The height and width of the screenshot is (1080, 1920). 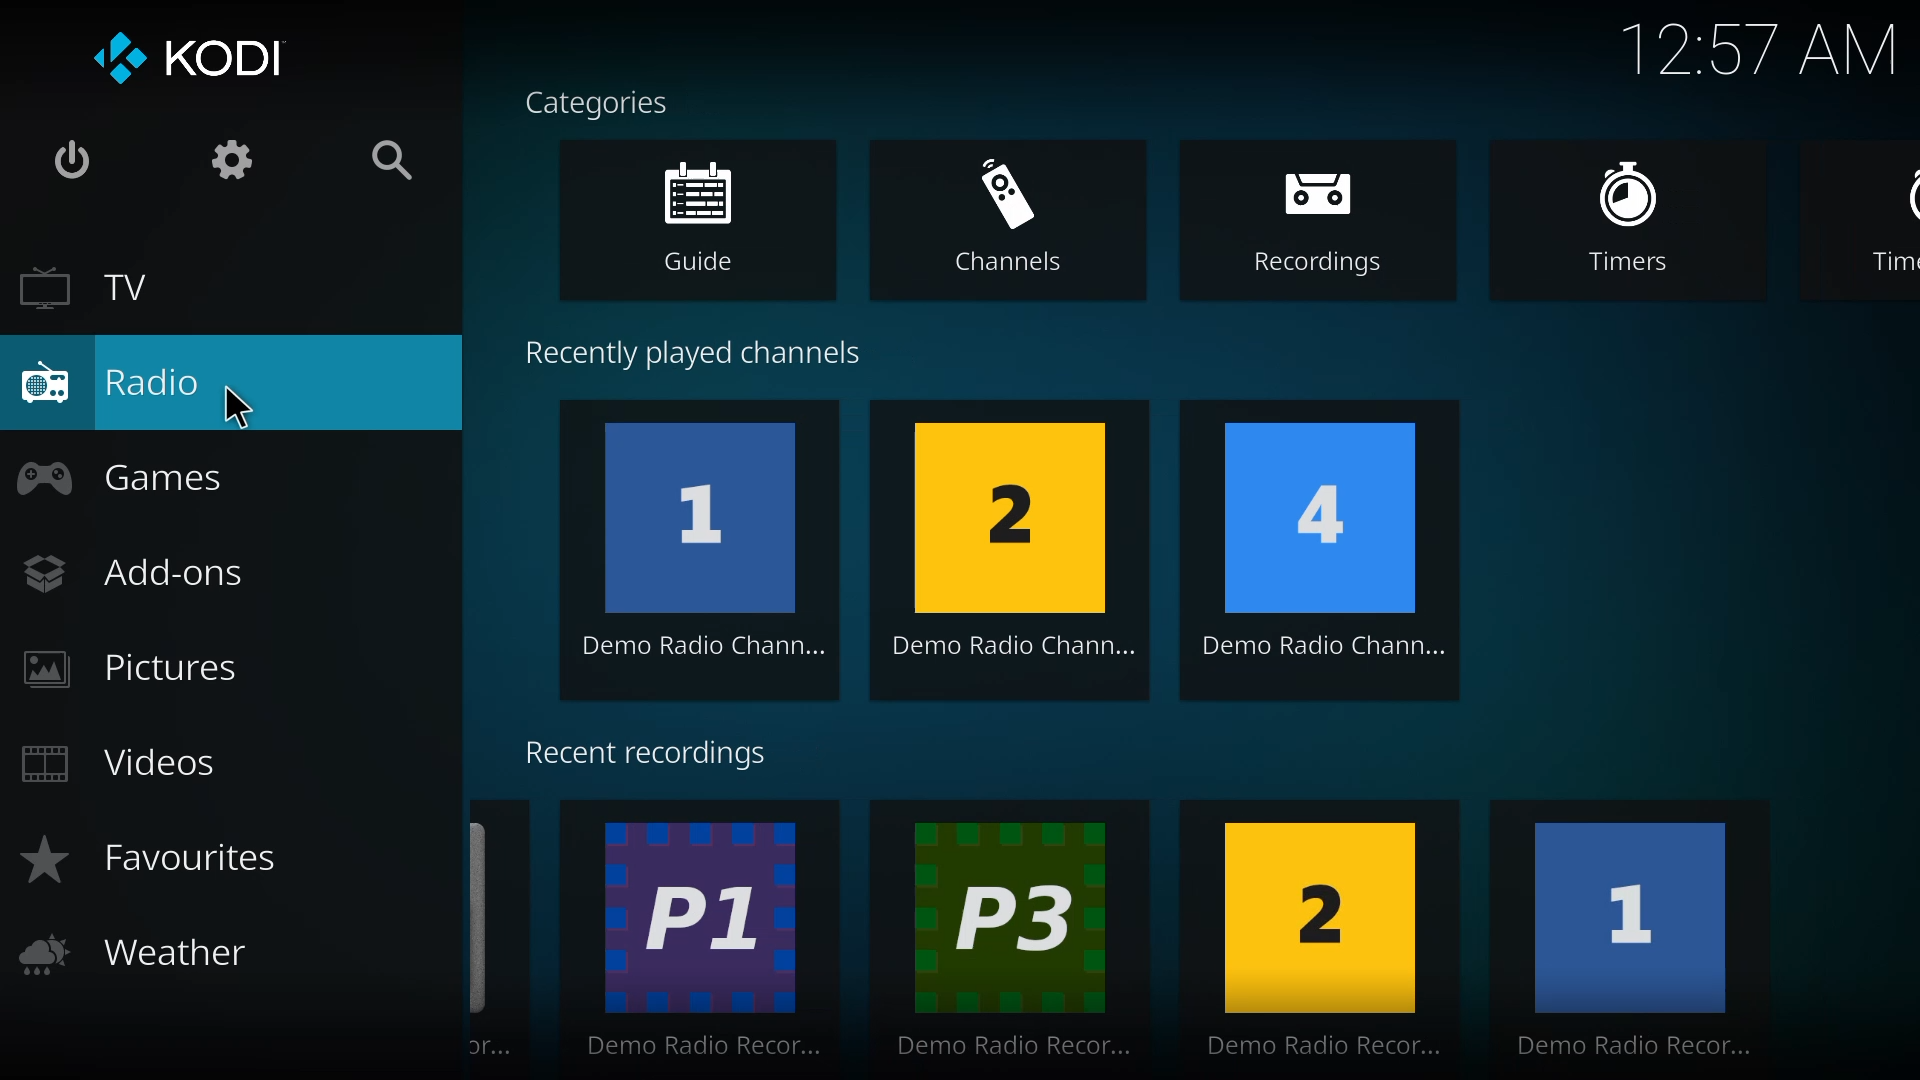 I want to click on radio, so click(x=230, y=378).